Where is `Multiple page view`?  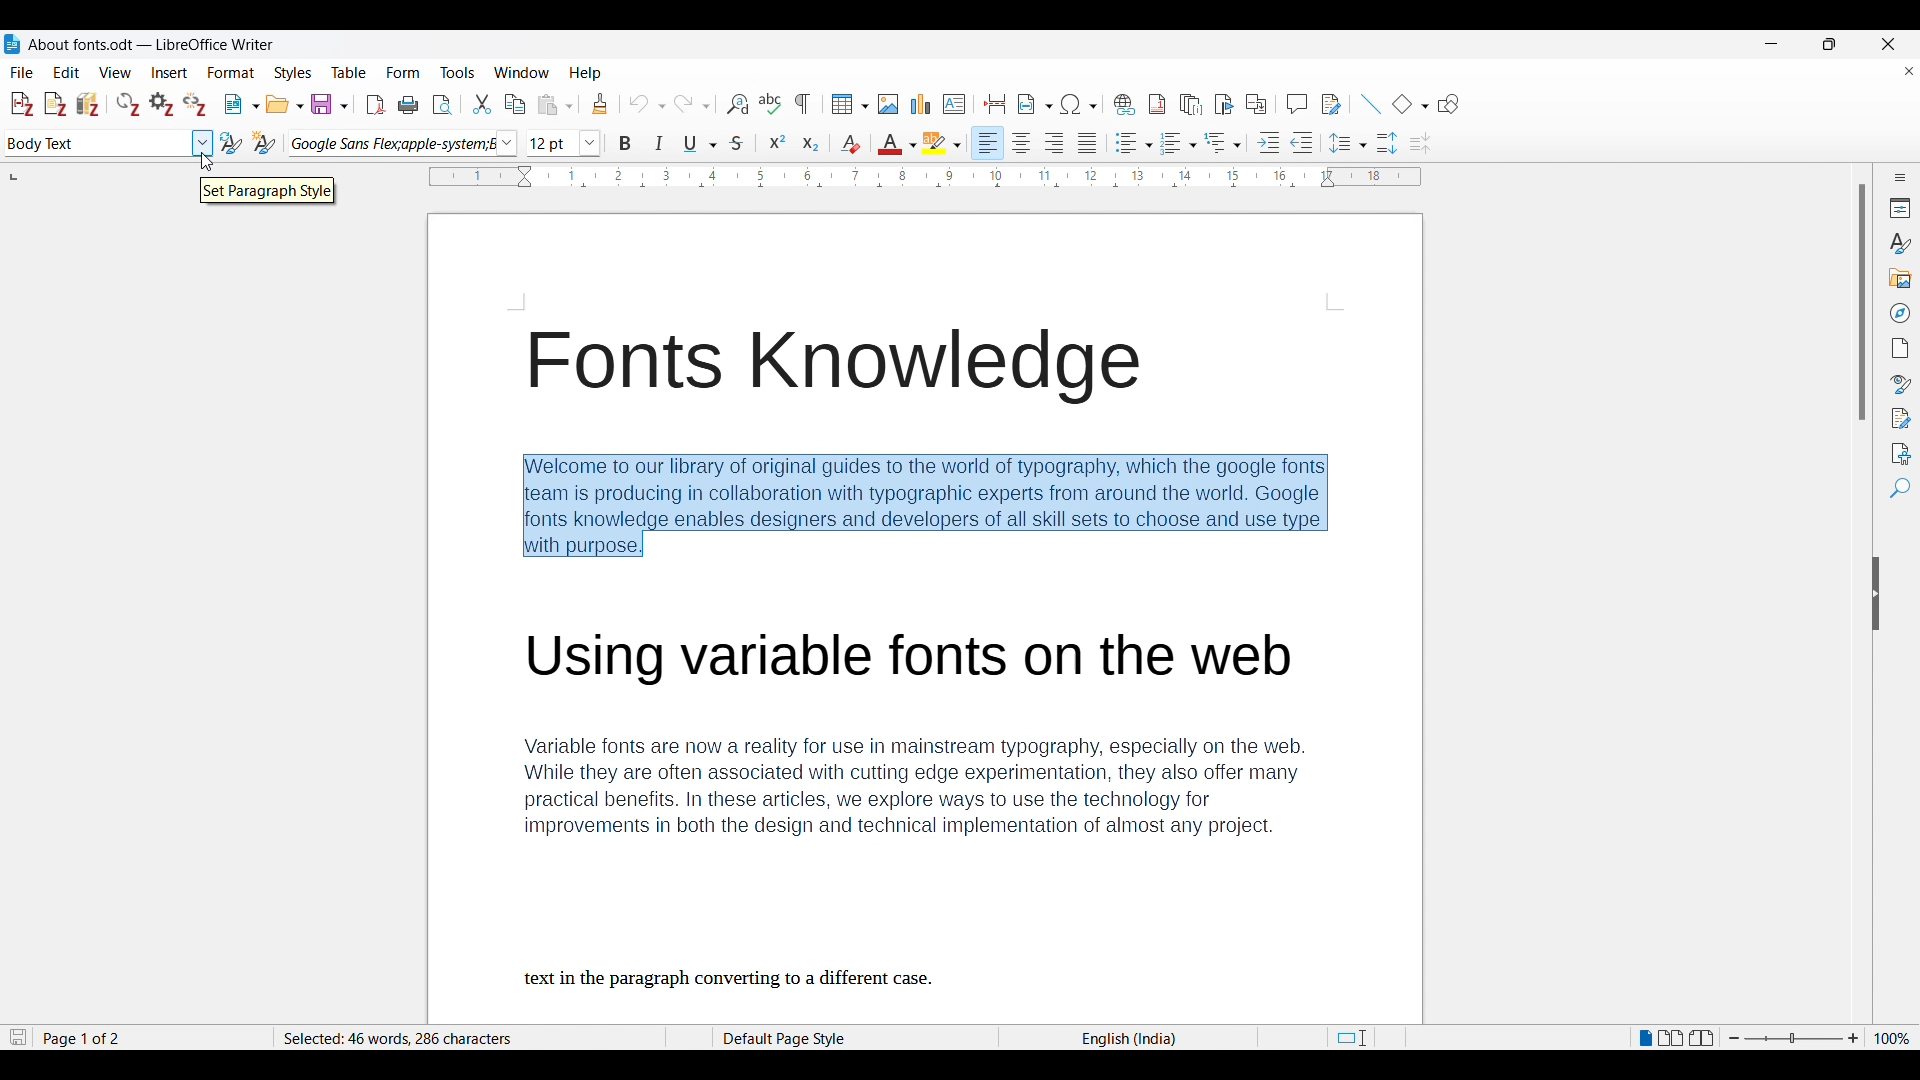
Multiple page view is located at coordinates (1672, 1038).